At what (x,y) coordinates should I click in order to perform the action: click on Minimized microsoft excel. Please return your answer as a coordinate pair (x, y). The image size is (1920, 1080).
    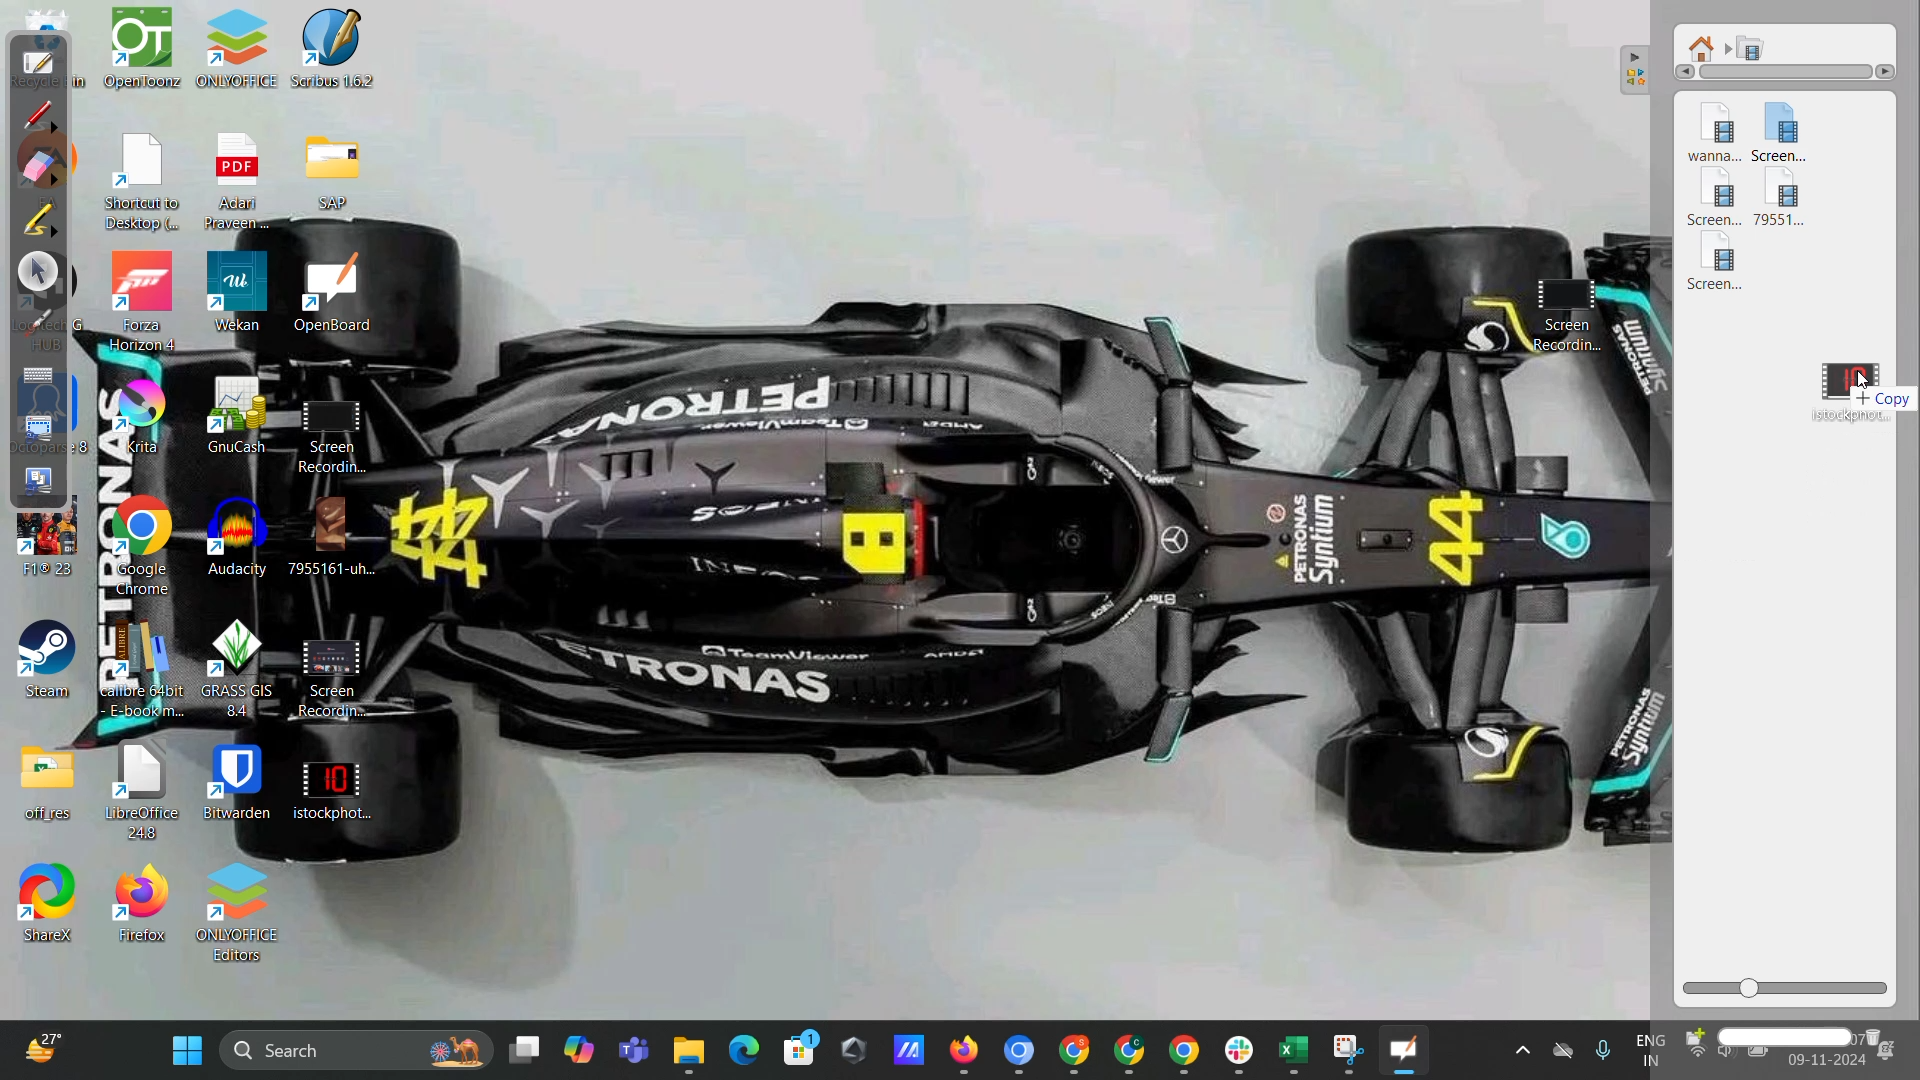
    Looking at the image, I should click on (1291, 1051).